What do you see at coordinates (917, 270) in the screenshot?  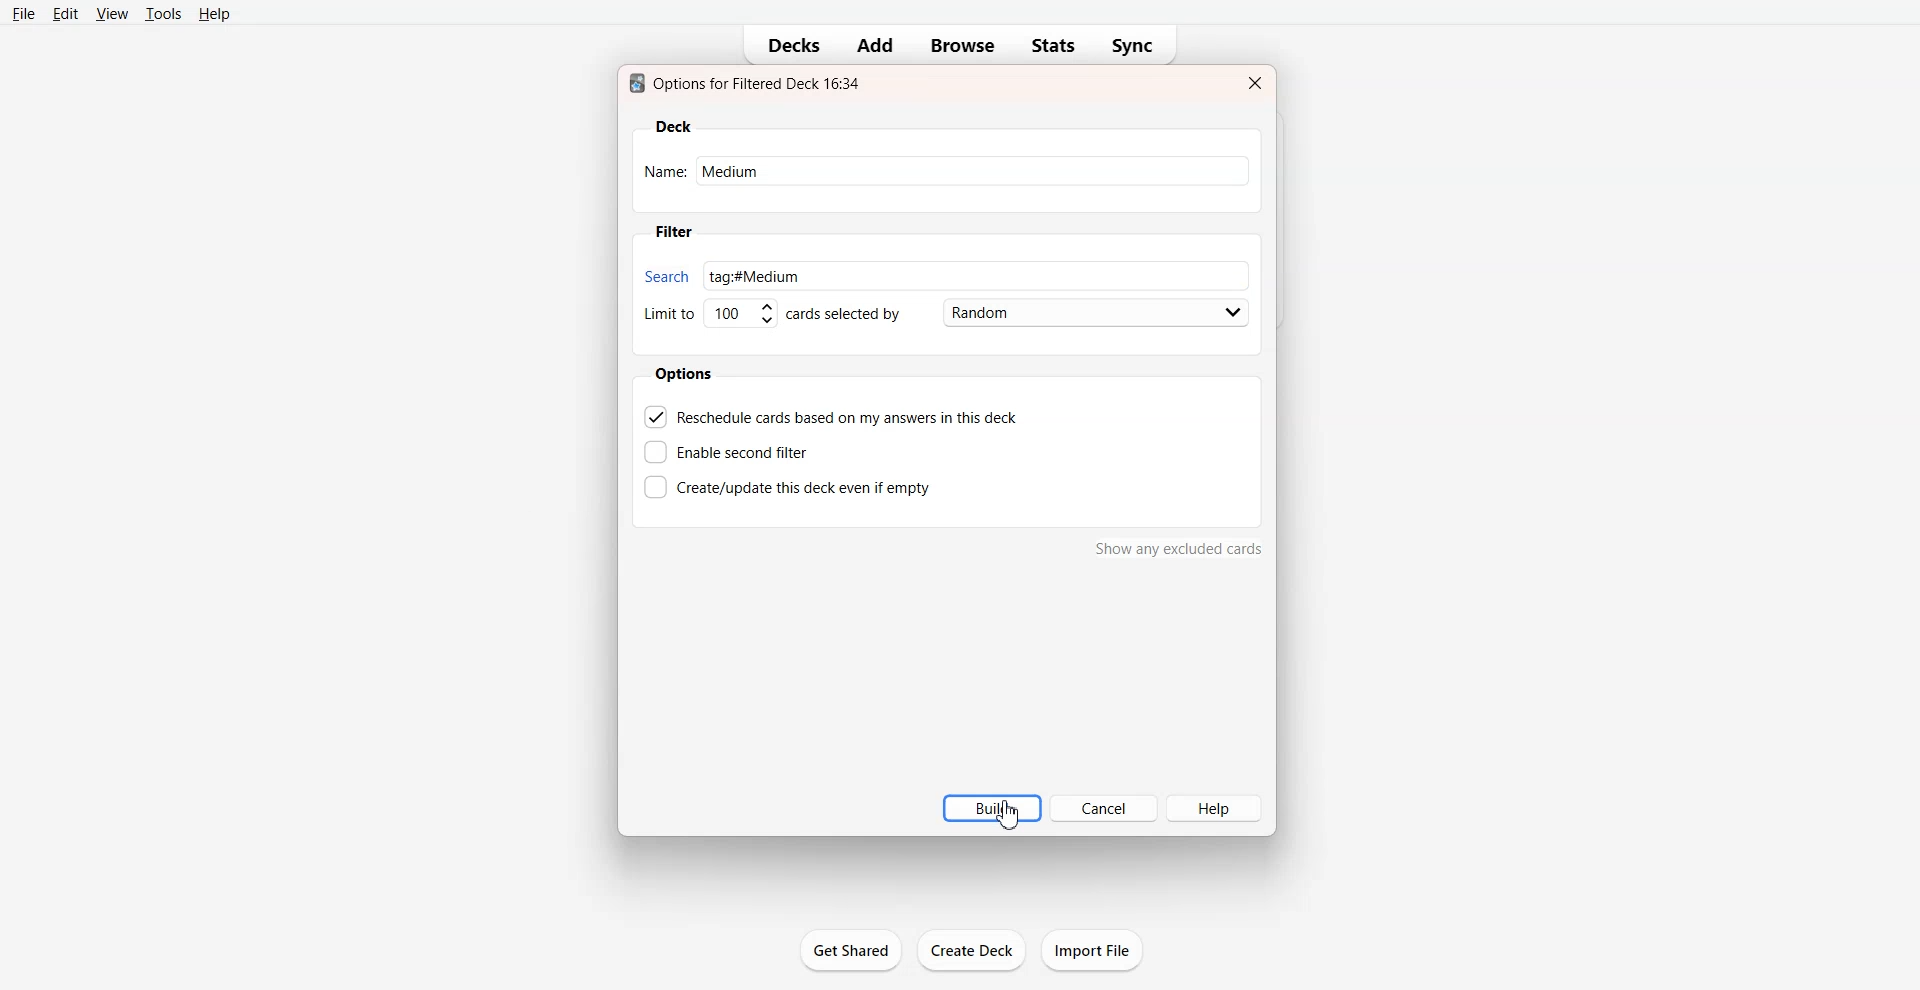 I see `Search bar` at bounding box center [917, 270].